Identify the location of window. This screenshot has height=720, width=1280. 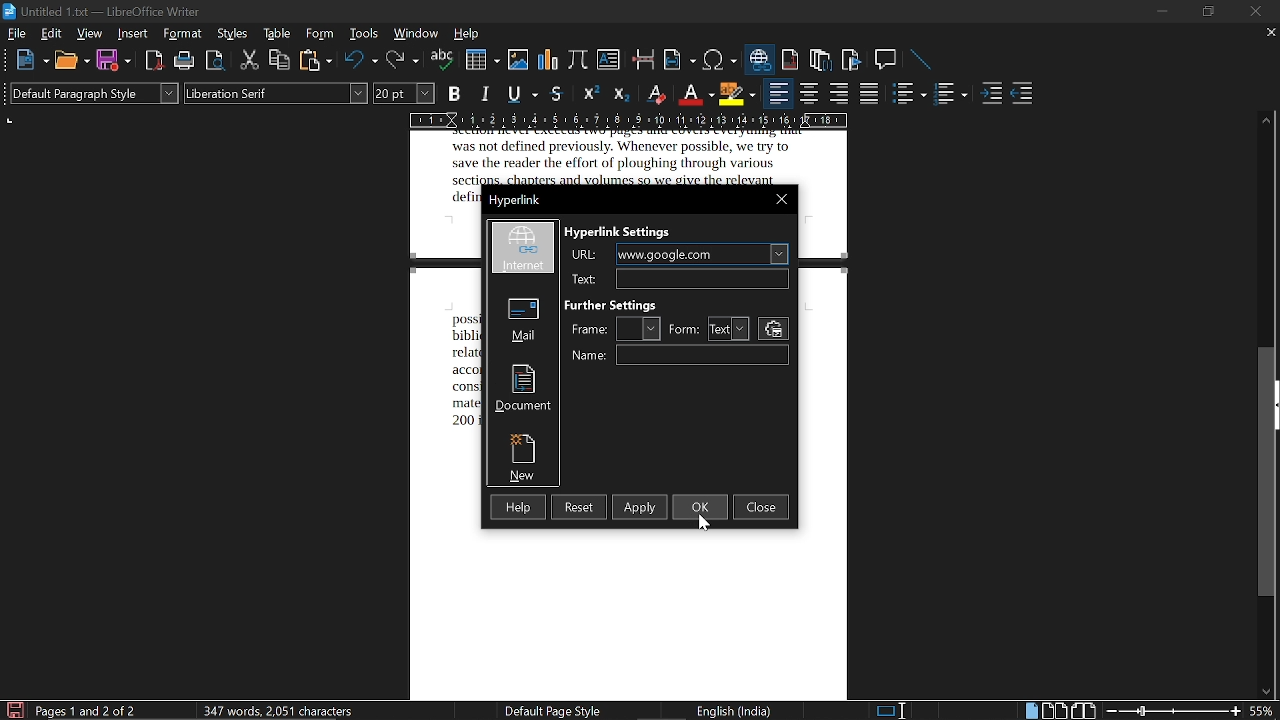
(416, 33).